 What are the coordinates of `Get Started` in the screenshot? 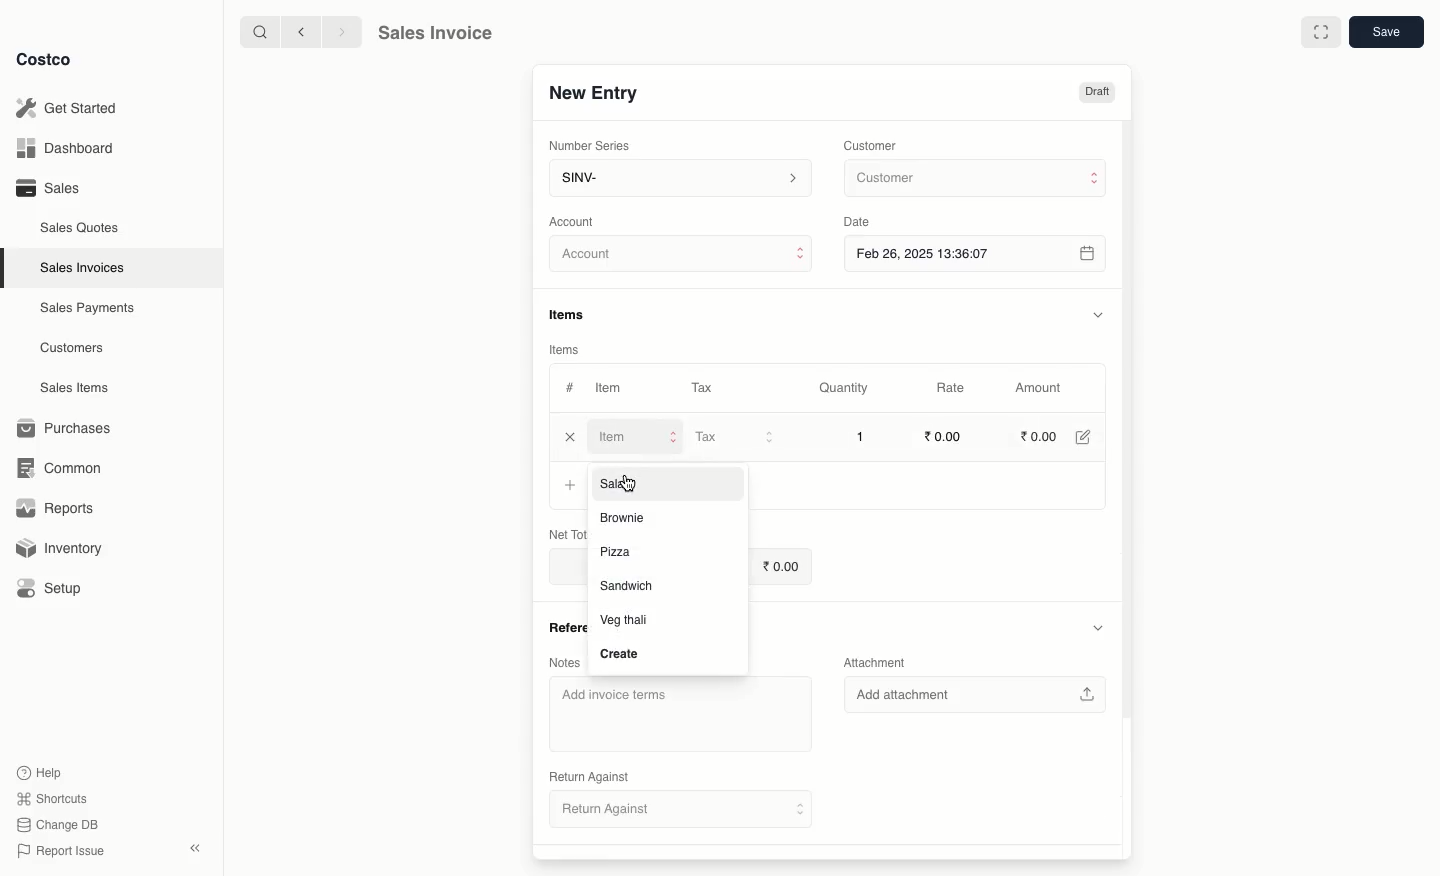 It's located at (66, 107).